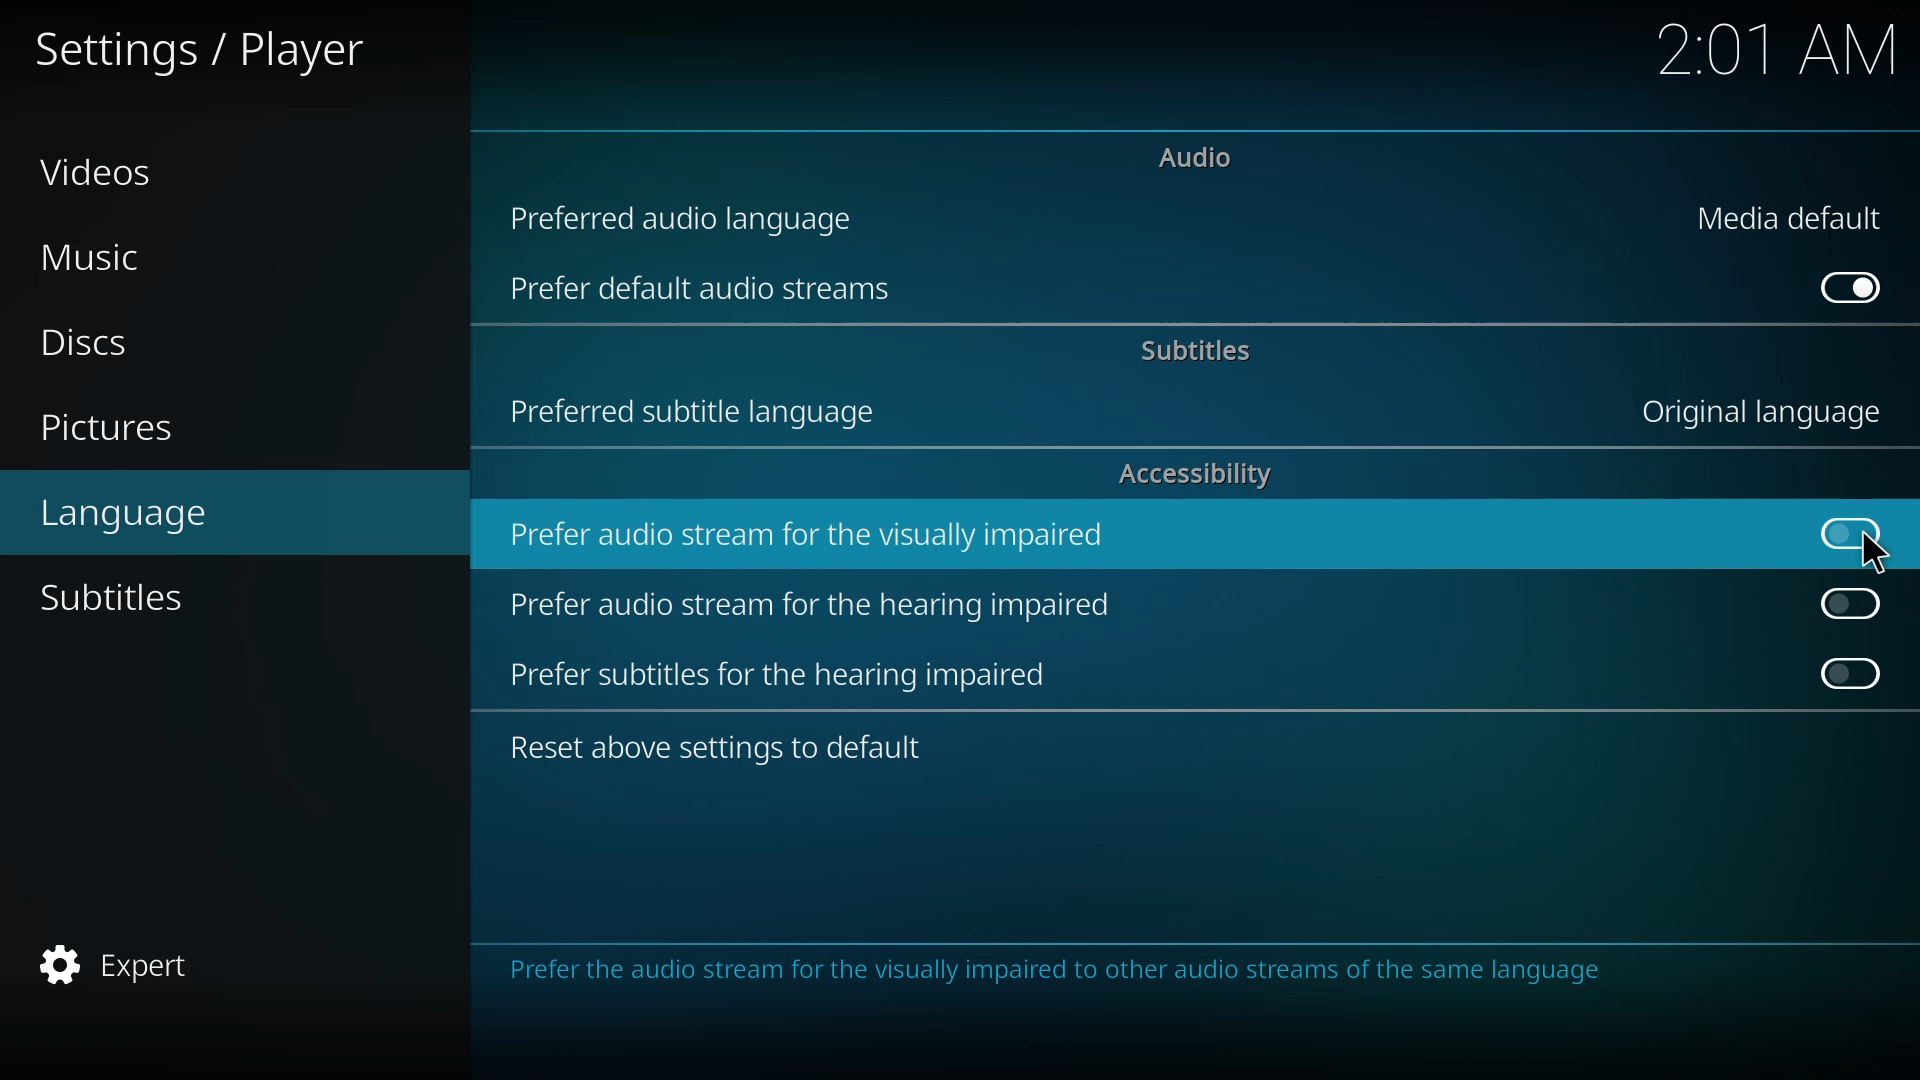 This screenshot has height=1080, width=1920. What do you see at coordinates (808, 535) in the screenshot?
I see `prefer audio stream for visually impaired` at bounding box center [808, 535].